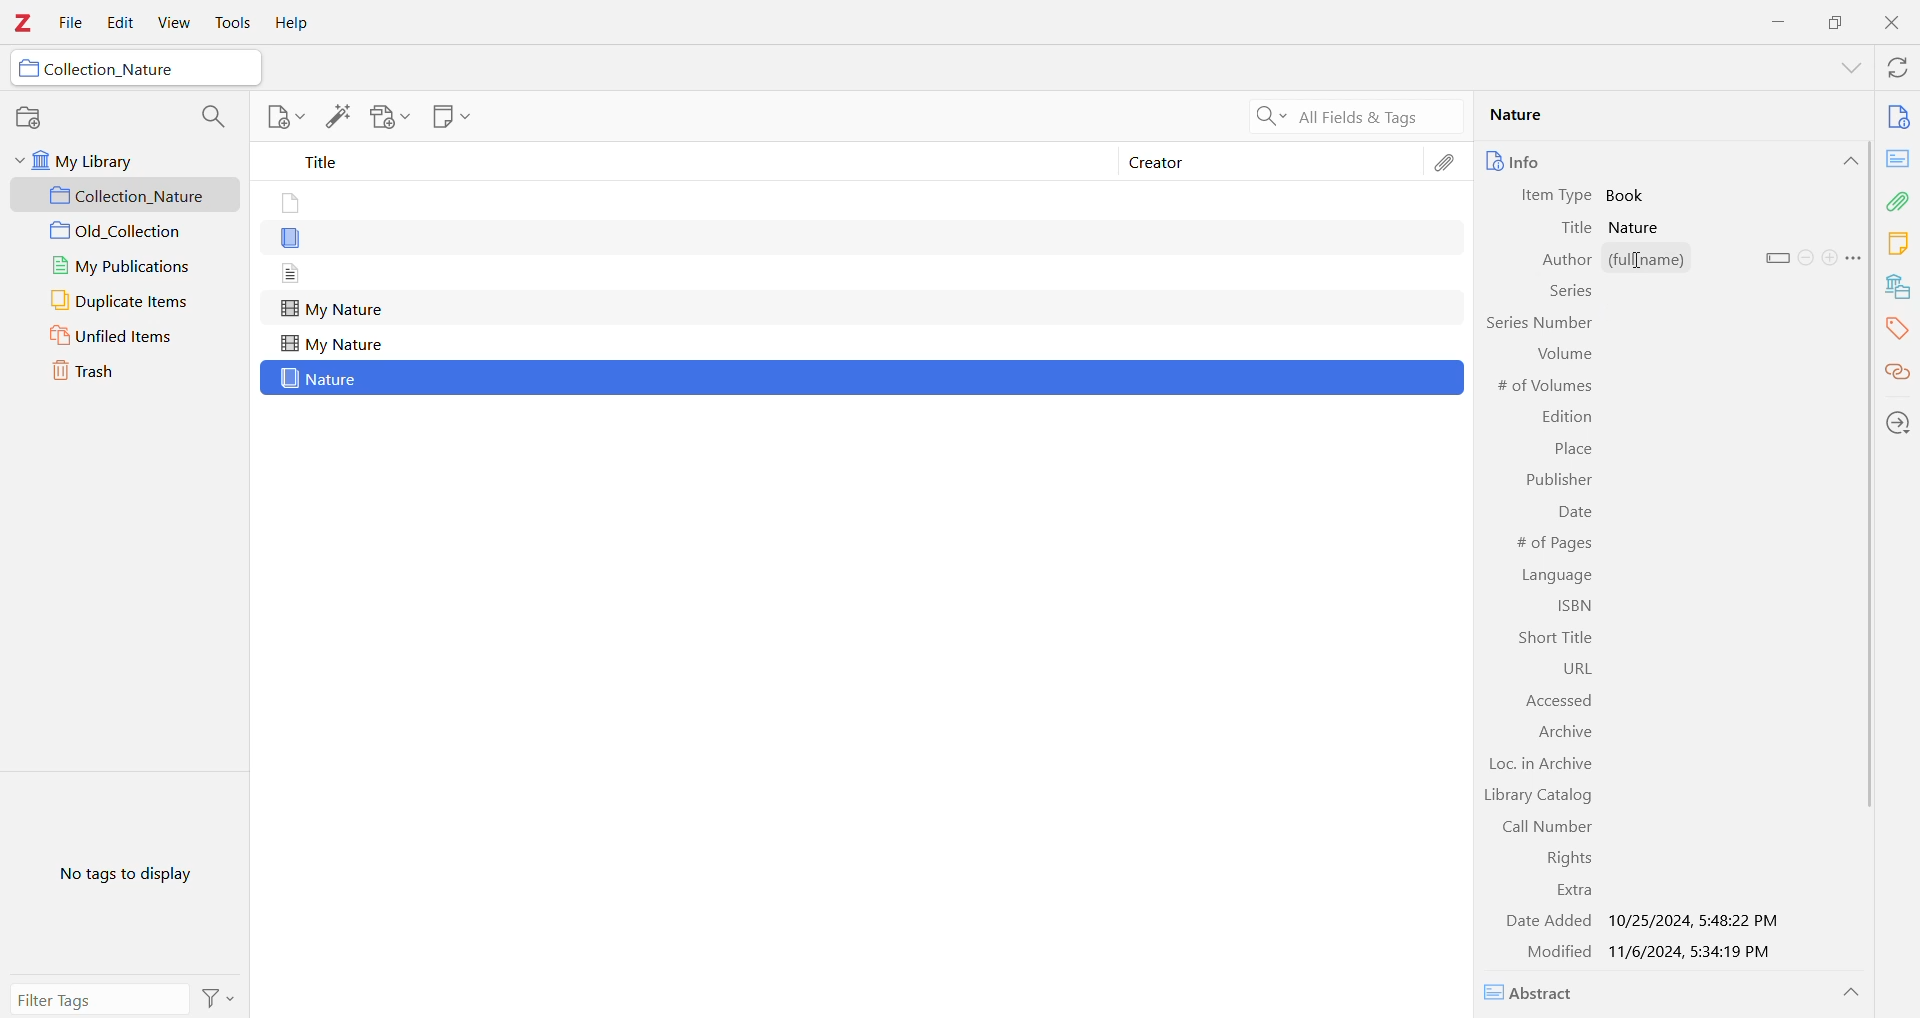 This screenshot has width=1920, height=1018. What do you see at coordinates (449, 116) in the screenshot?
I see `New Note` at bounding box center [449, 116].